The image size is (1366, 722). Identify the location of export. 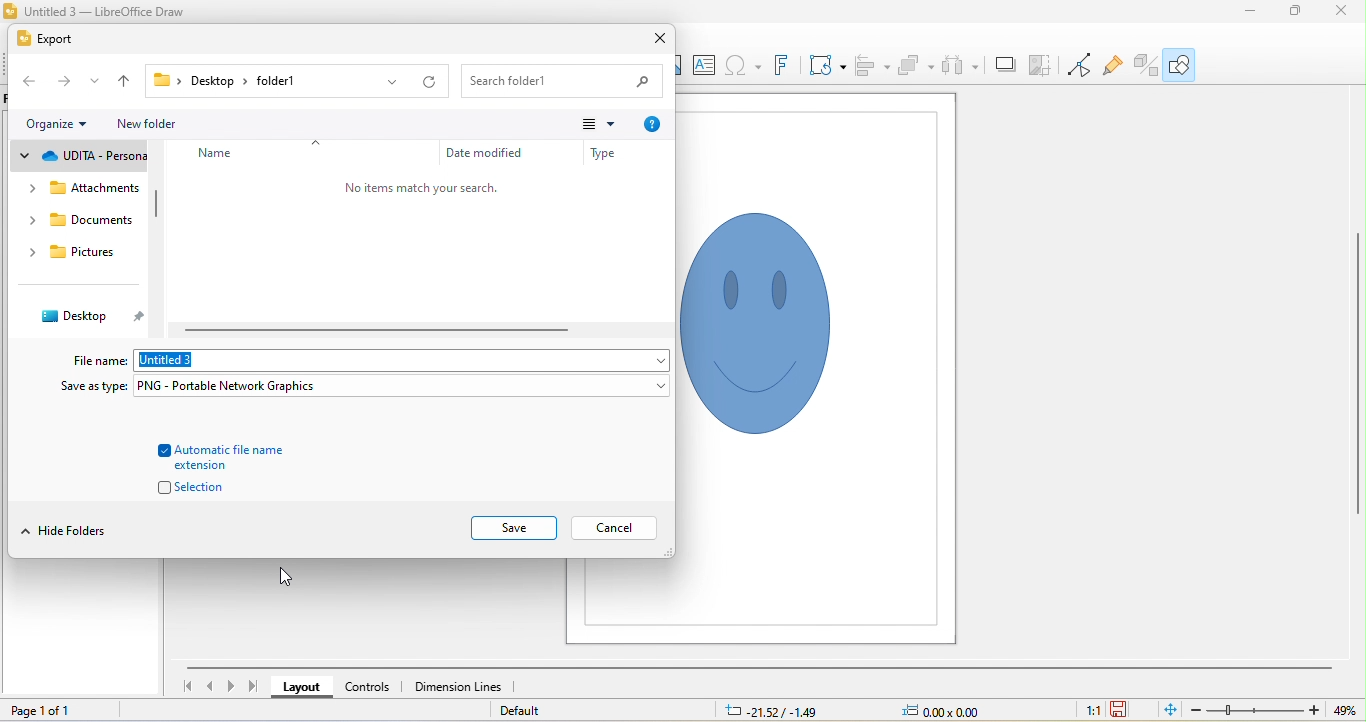
(47, 39).